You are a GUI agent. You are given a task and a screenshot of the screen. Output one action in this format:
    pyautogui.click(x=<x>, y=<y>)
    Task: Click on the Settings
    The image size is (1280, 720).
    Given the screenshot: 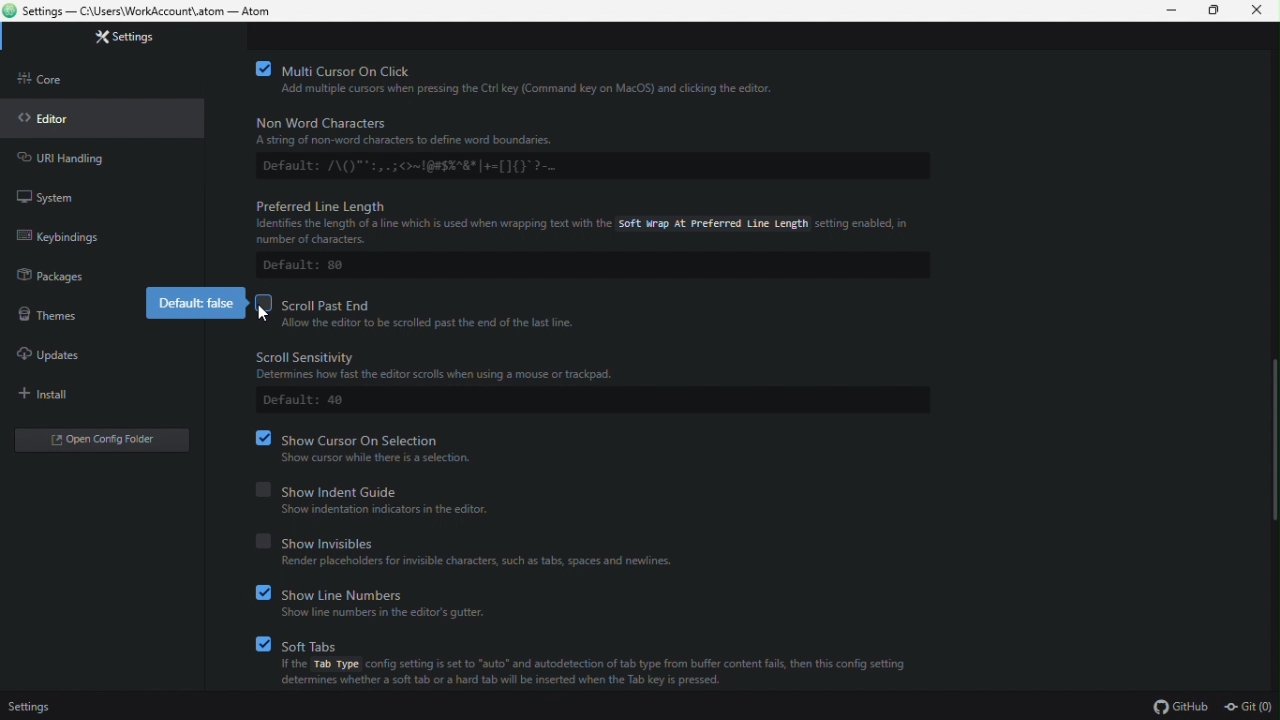 What is the action you would take?
    pyautogui.click(x=135, y=39)
    